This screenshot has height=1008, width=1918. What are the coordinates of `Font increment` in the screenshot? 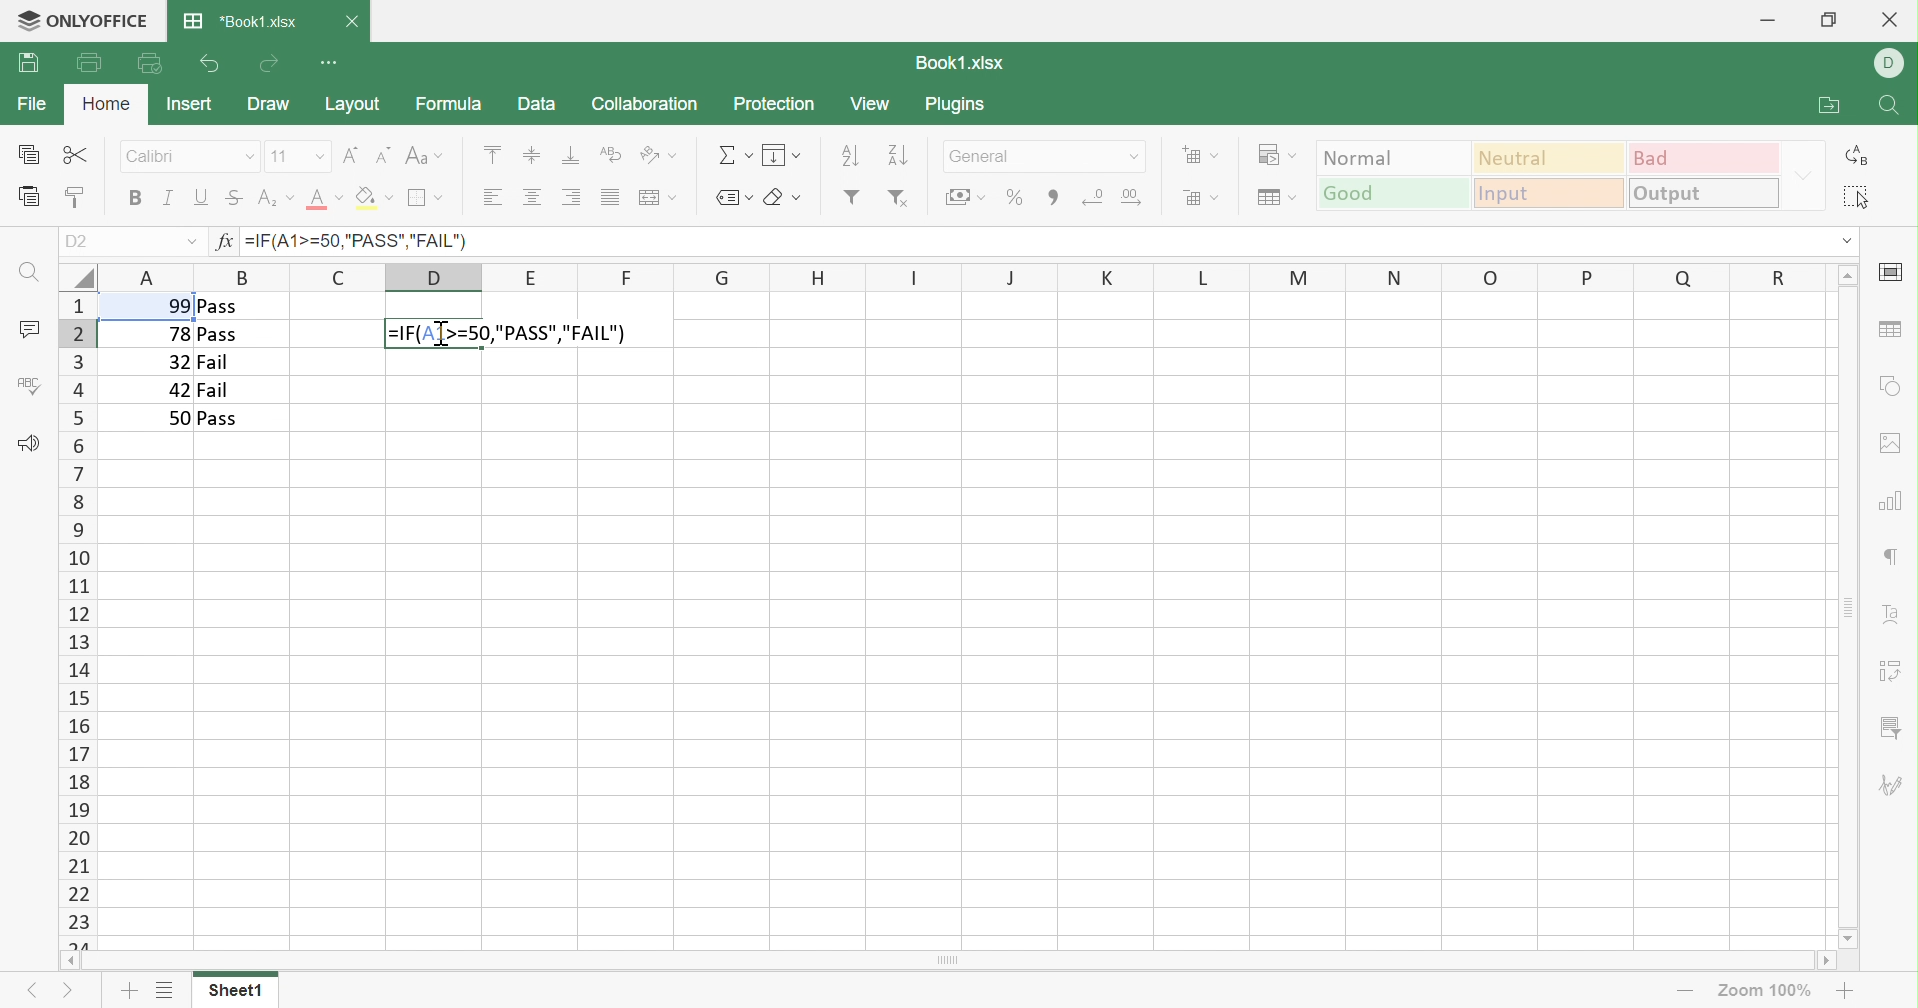 It's located at (351, 155).